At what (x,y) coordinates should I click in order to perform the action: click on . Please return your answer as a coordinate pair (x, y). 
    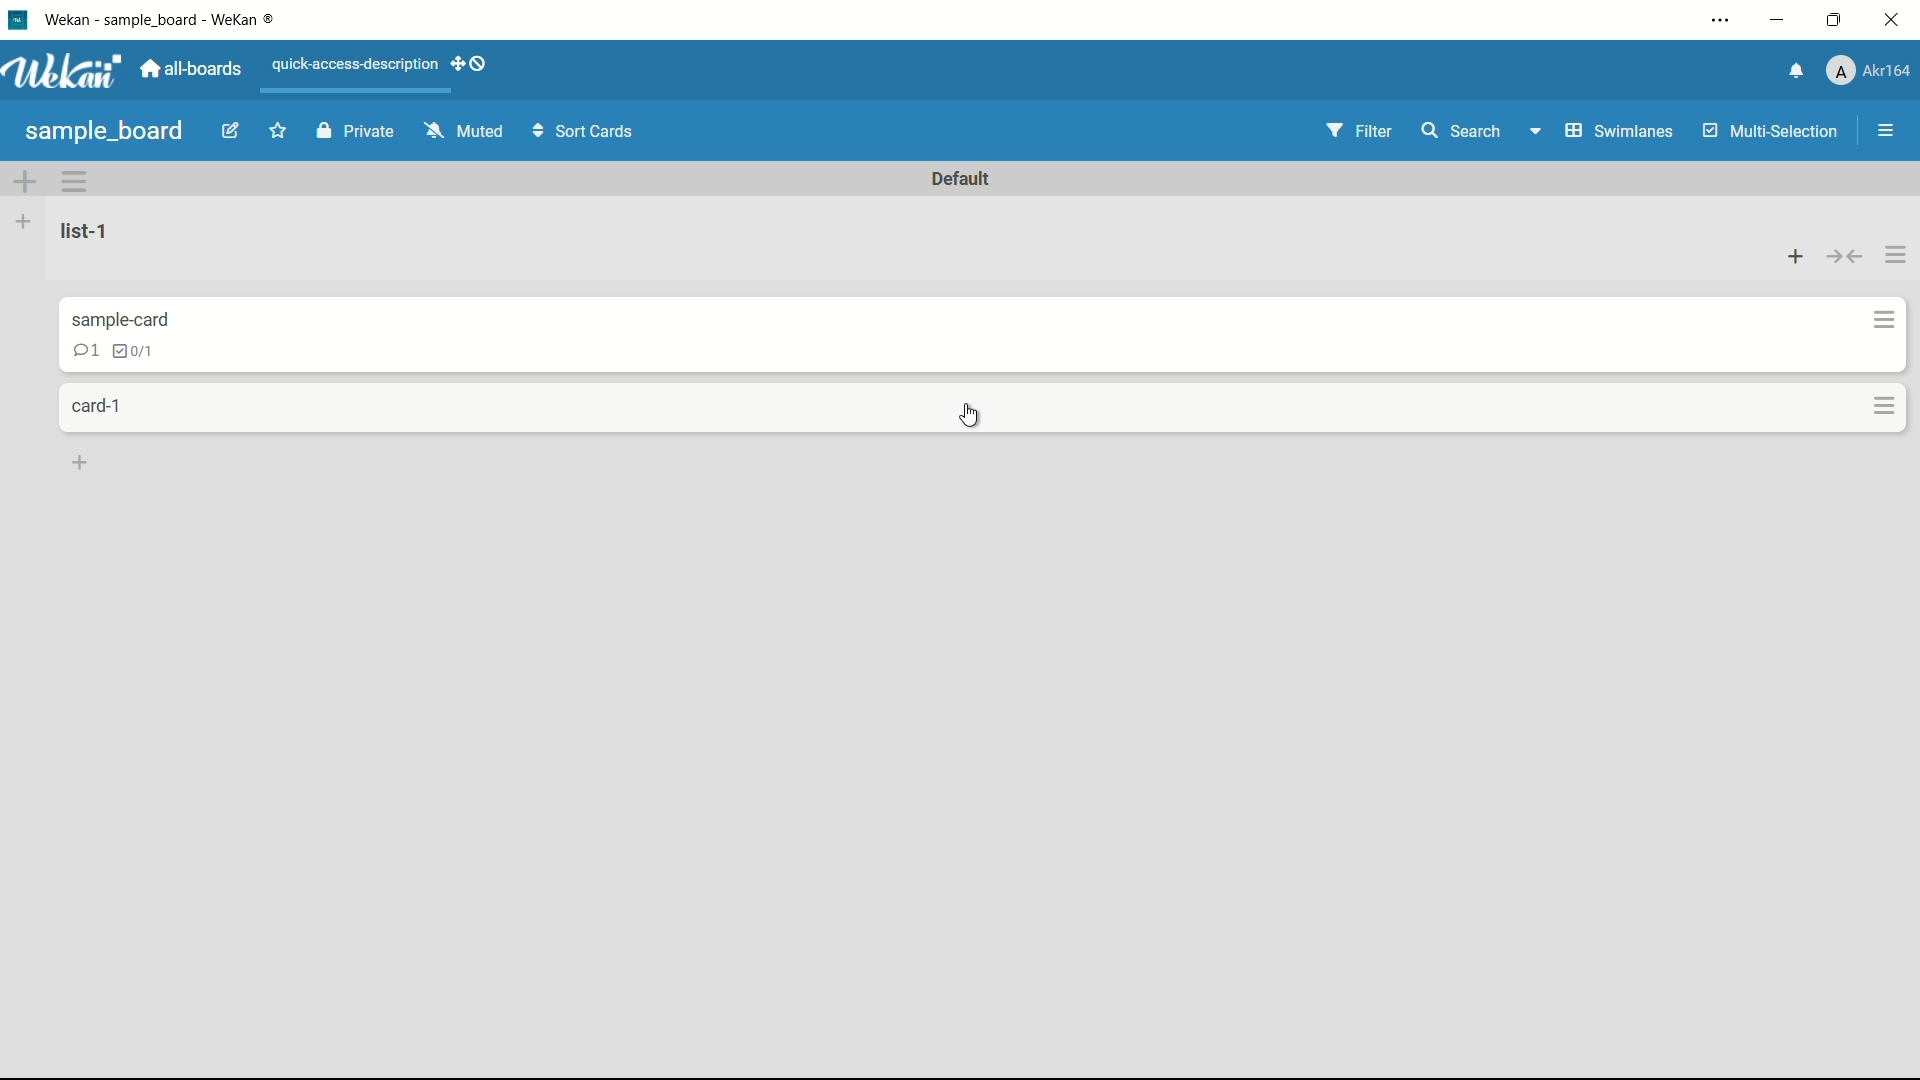
    Looking at the image, I should click on (125, 318).